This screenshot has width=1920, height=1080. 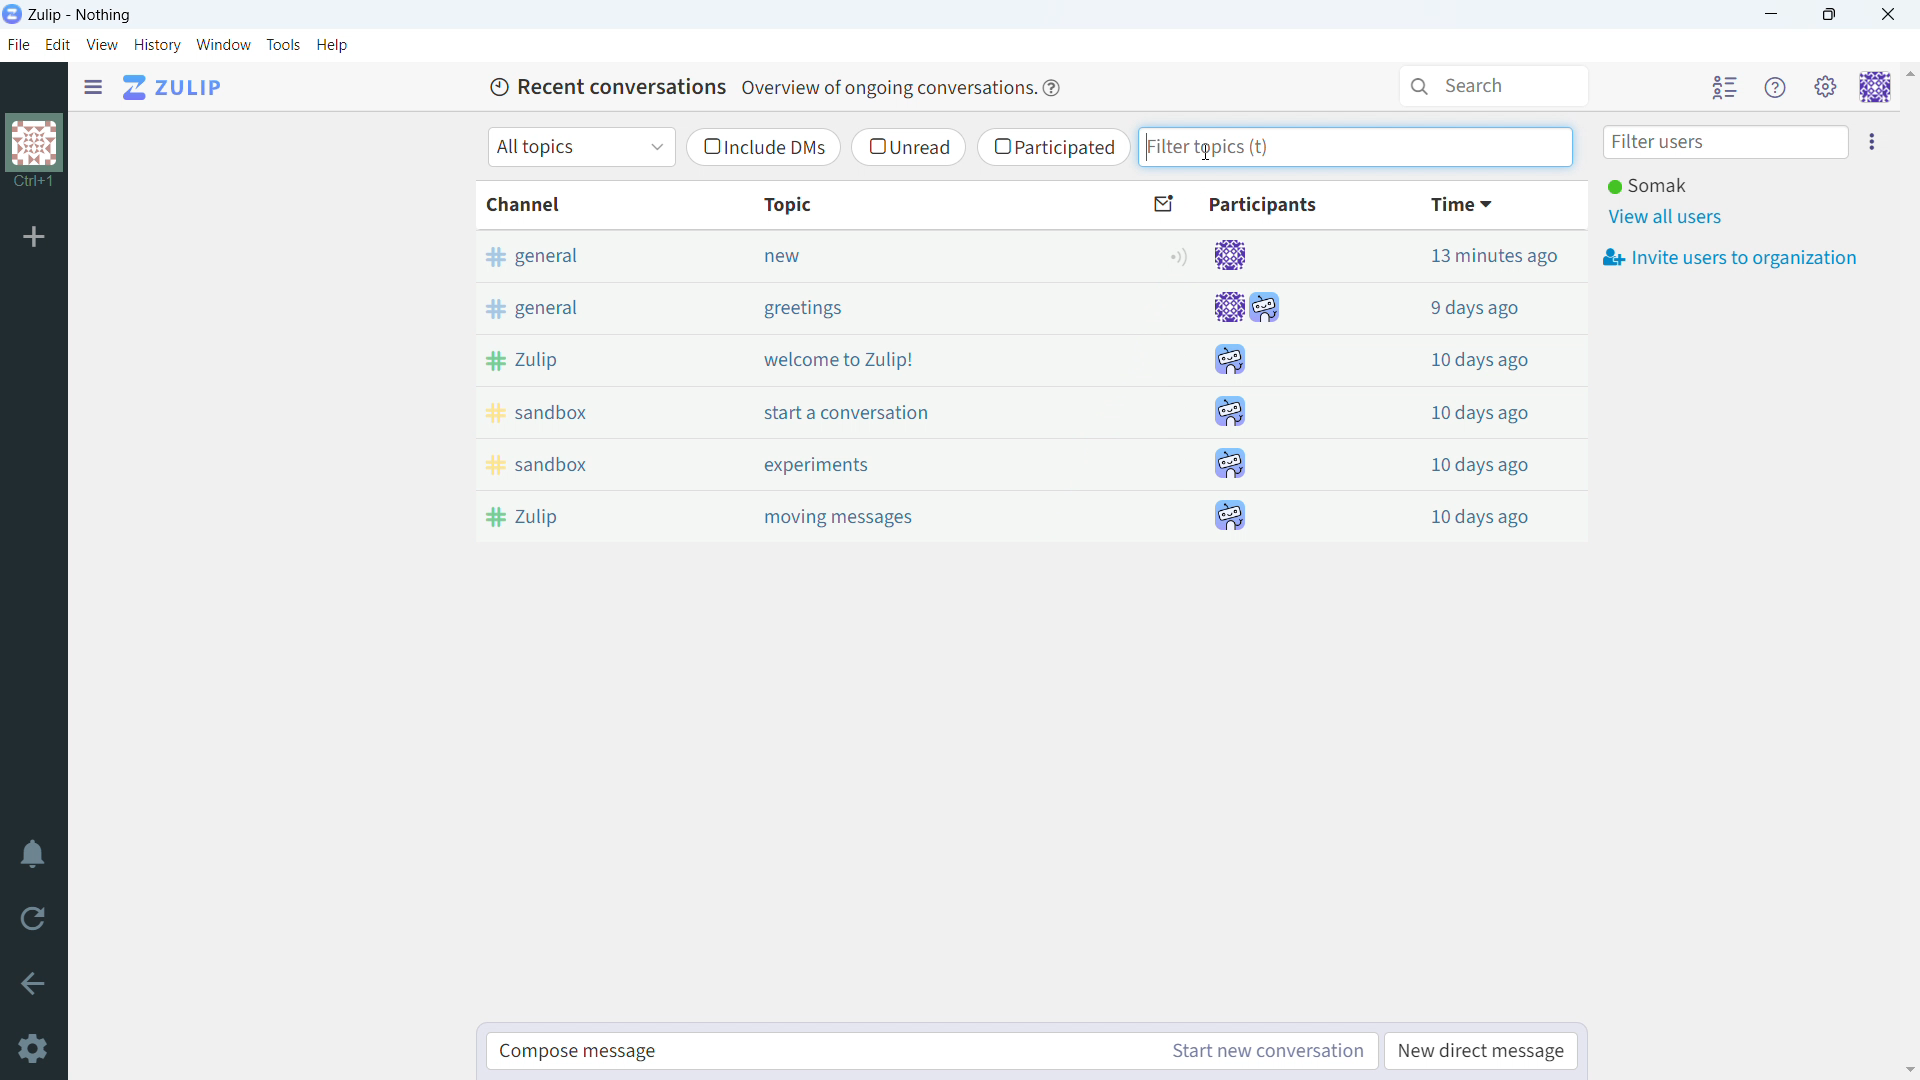 What do you see at coordinates (1462, 205) in the screenshot?
I see `time` at bounding box center [1462, 205].